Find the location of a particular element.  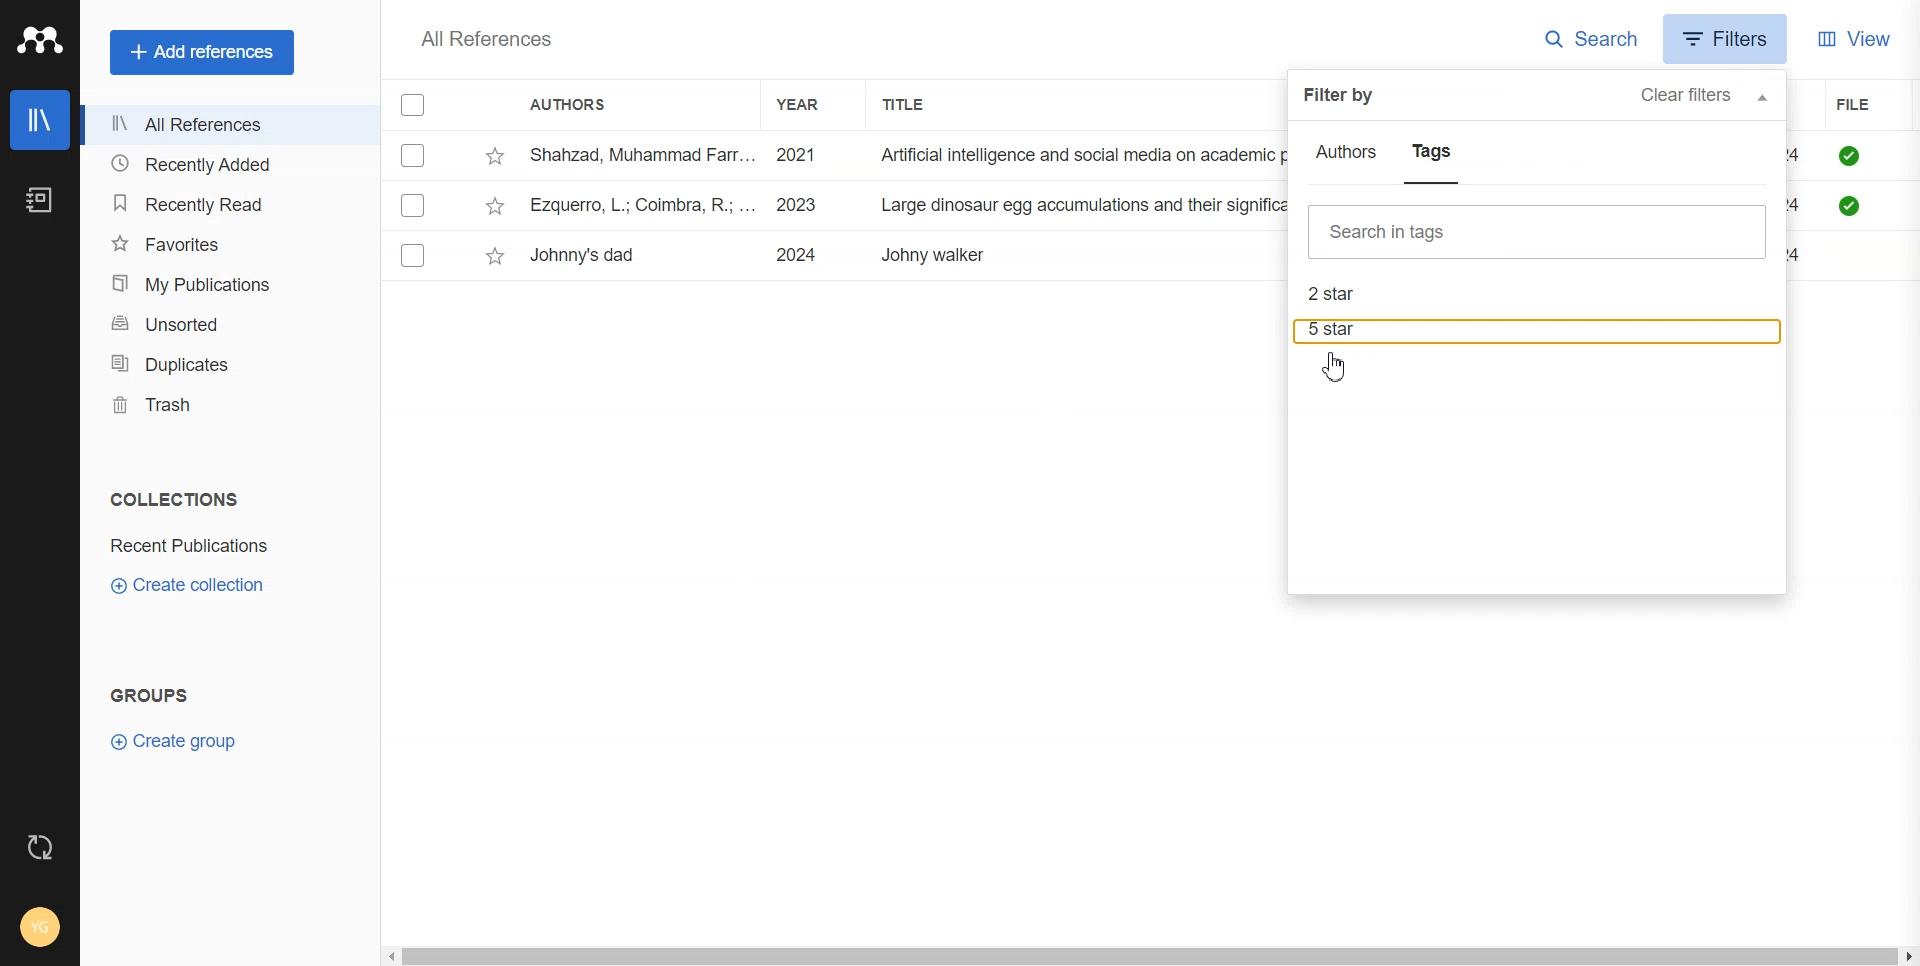

Filter by is located at coordinates (1340, 95).